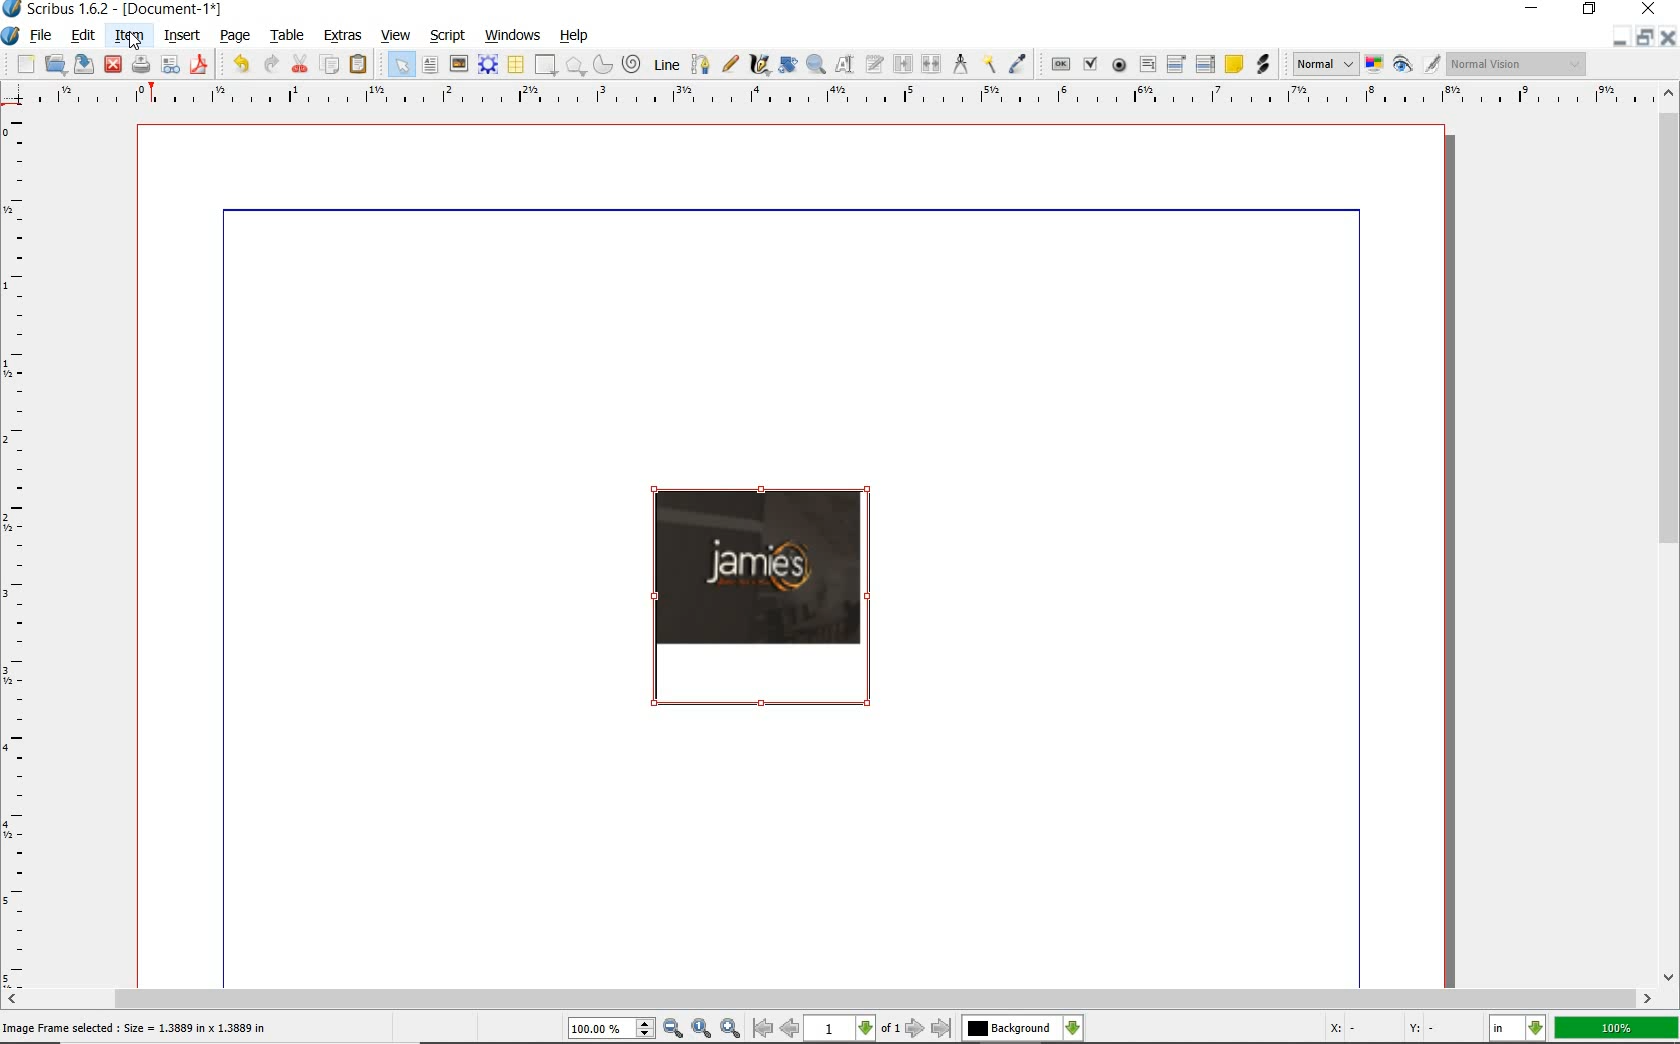  What do you see at coordinates (1020, 63) in the screenshot?
I see `eye dropper` at bounding box center [1020, 63].